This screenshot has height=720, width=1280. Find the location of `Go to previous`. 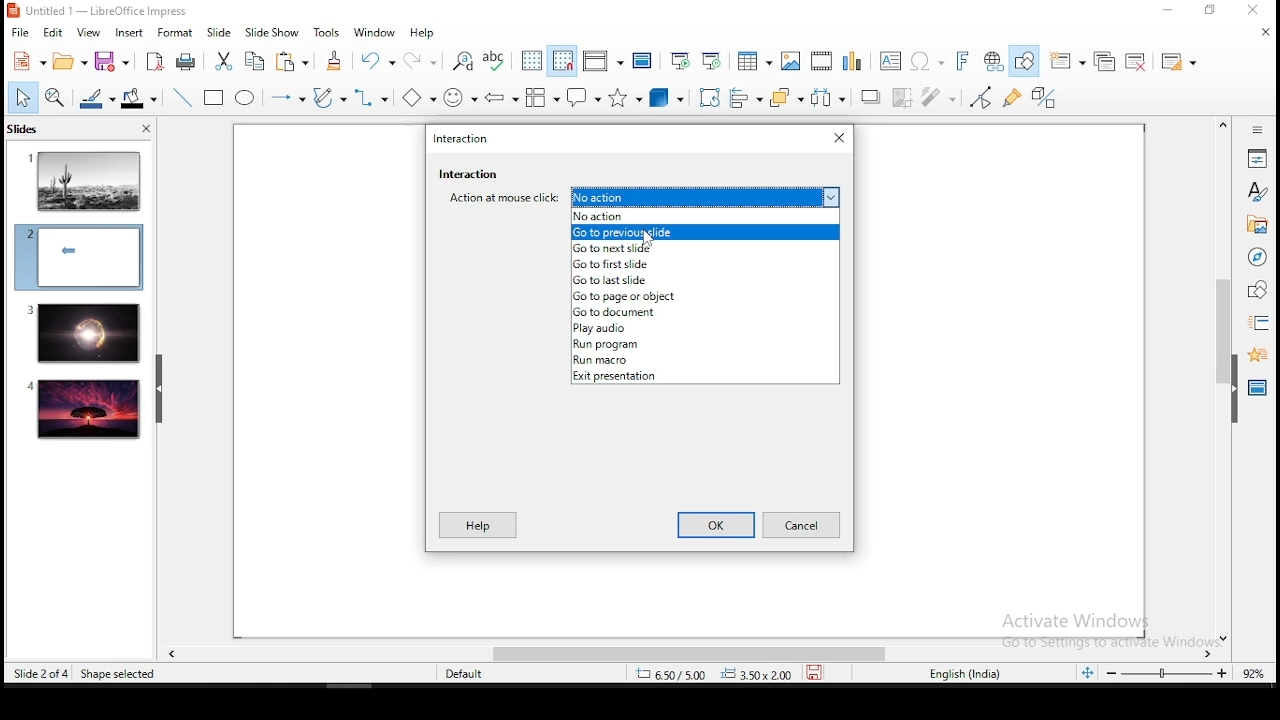

Go to previous is located at coordinates (650, 238).